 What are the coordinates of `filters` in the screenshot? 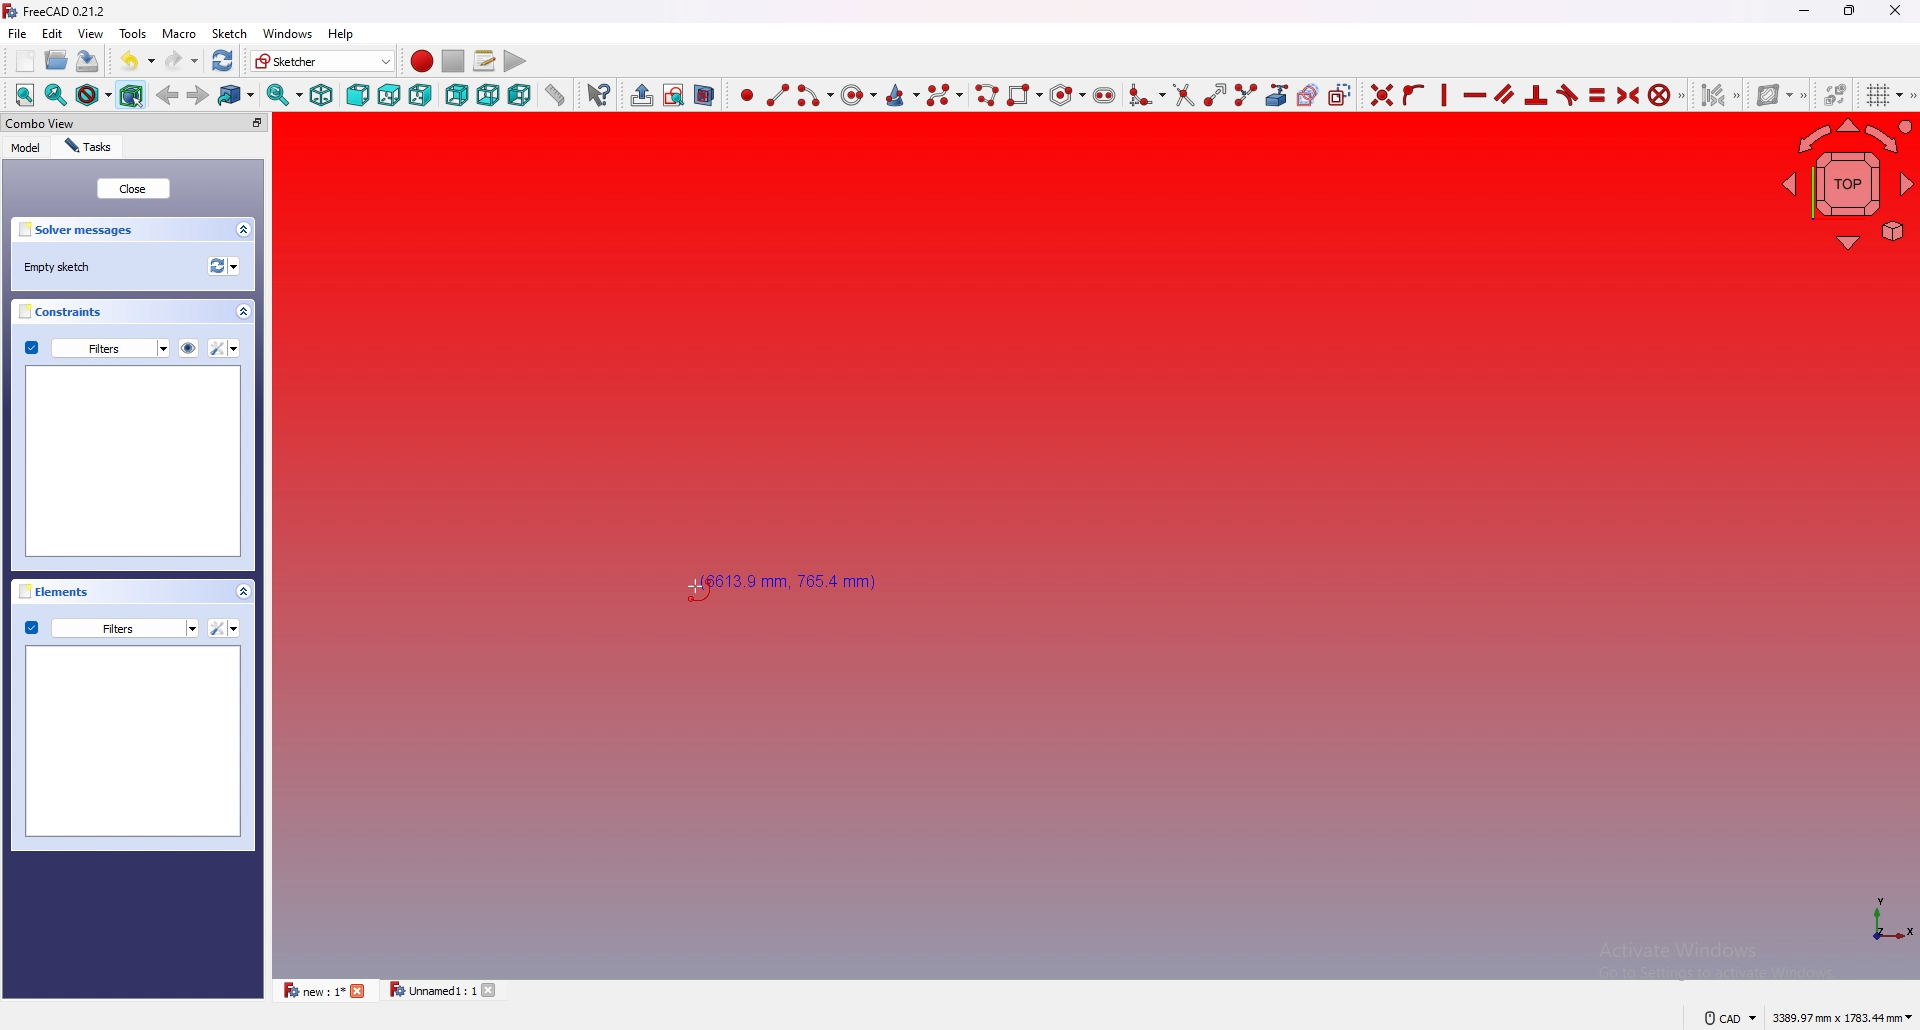 It's located at (98, 347).